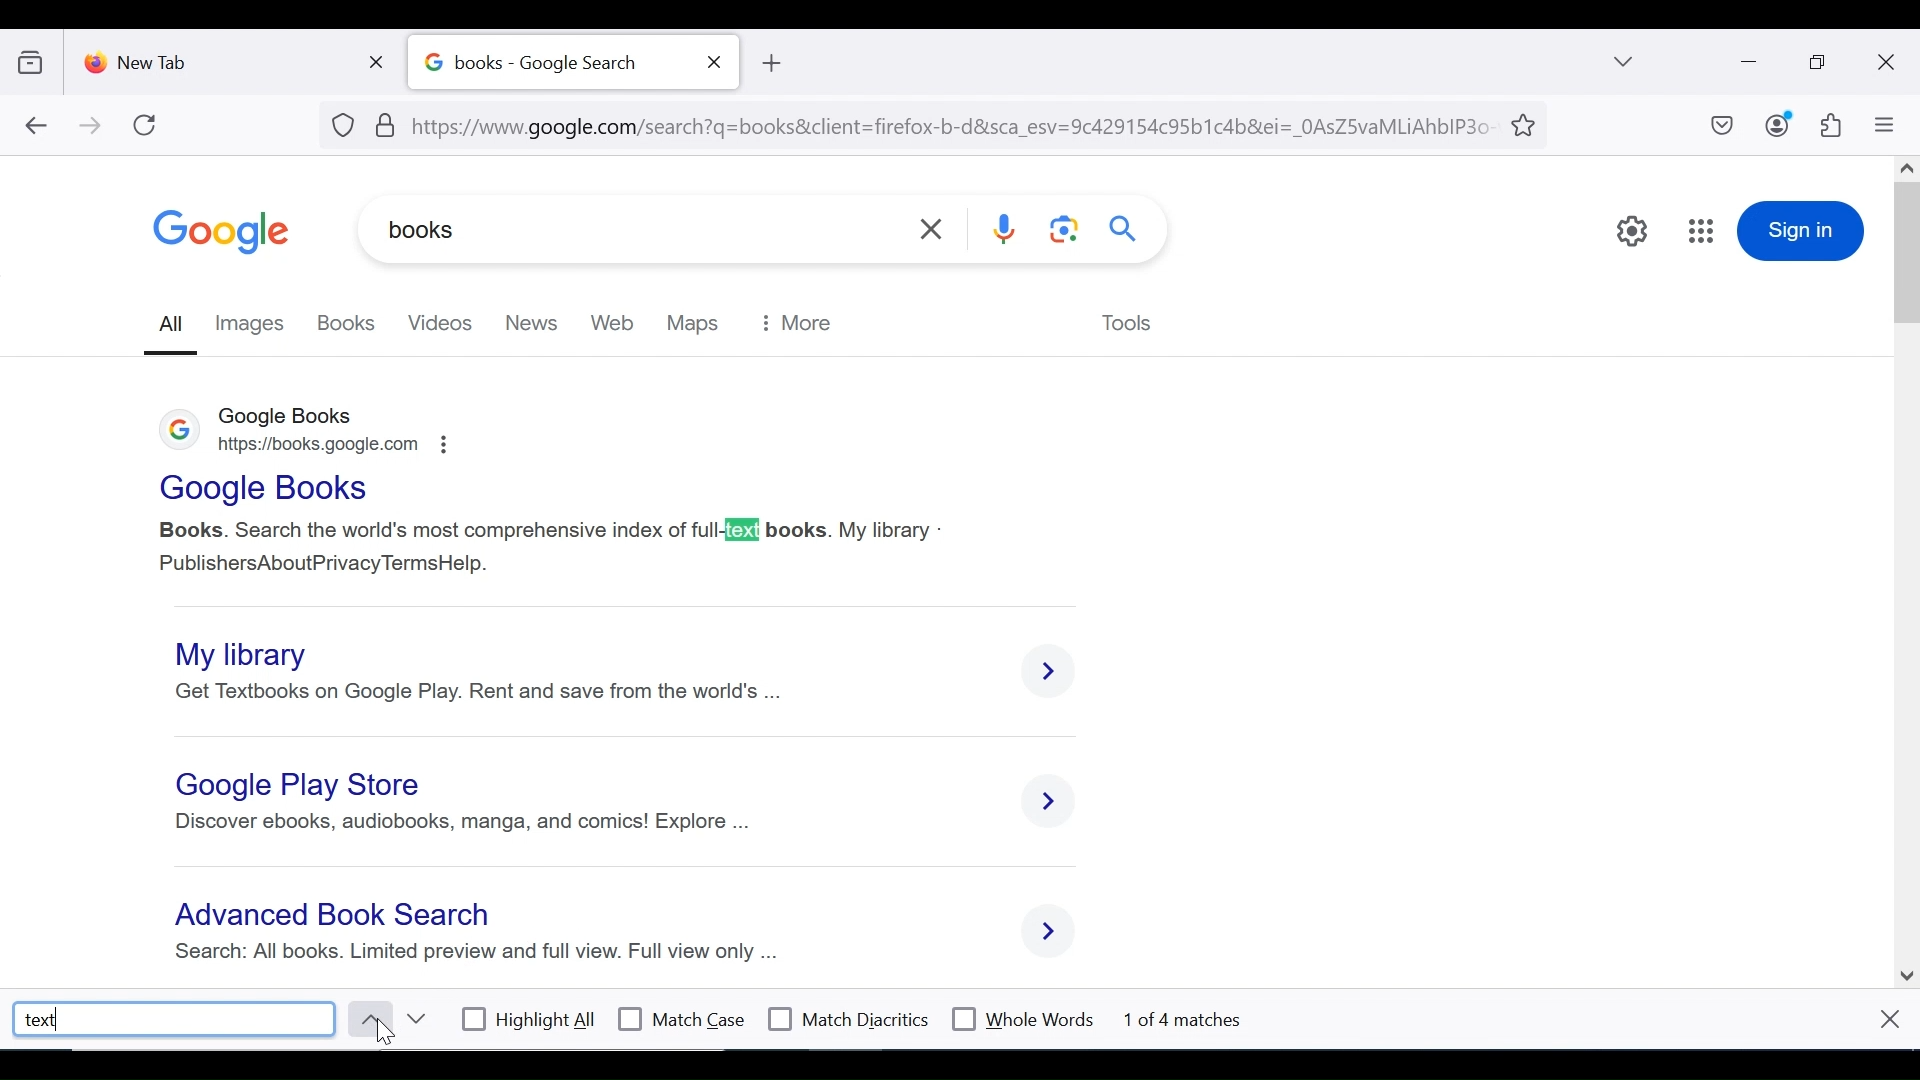 The height and width of the screenshot is (1080, 1920). I want to click on voice search, so click(1007, 232).